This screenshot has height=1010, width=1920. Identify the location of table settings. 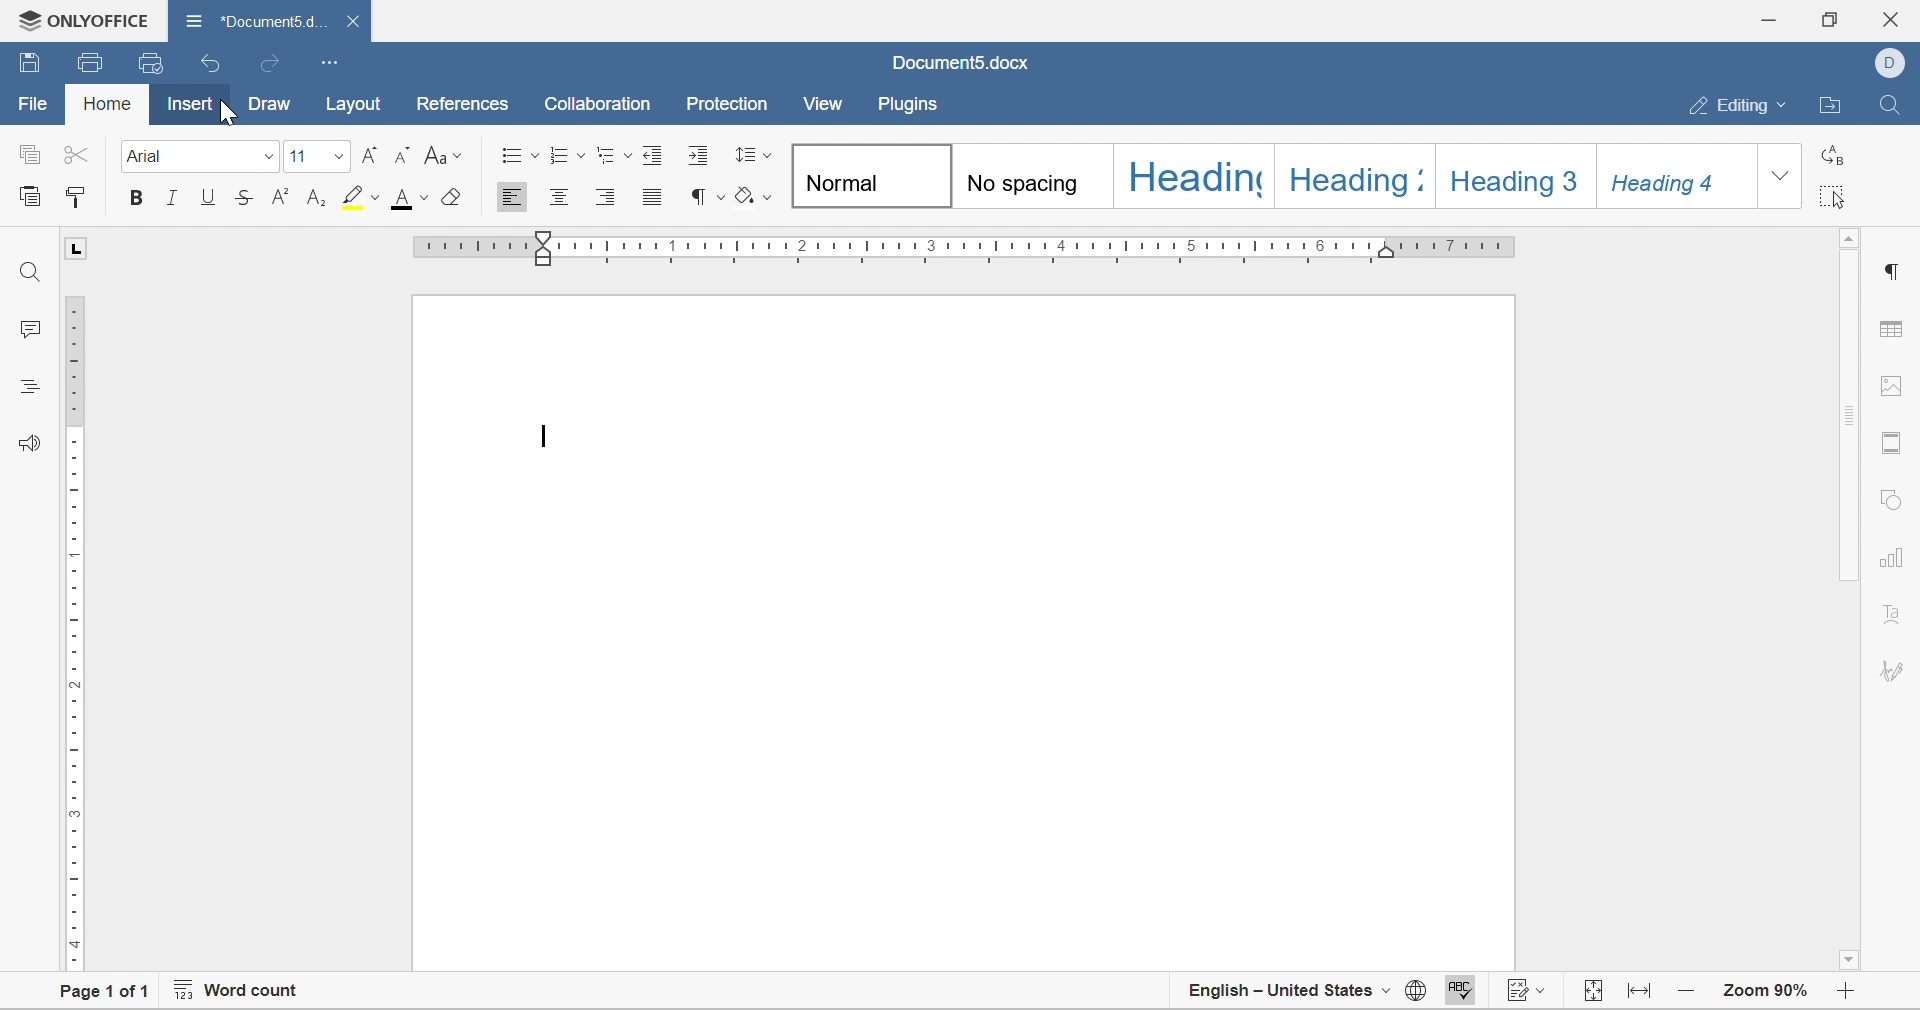
(1901, 329).